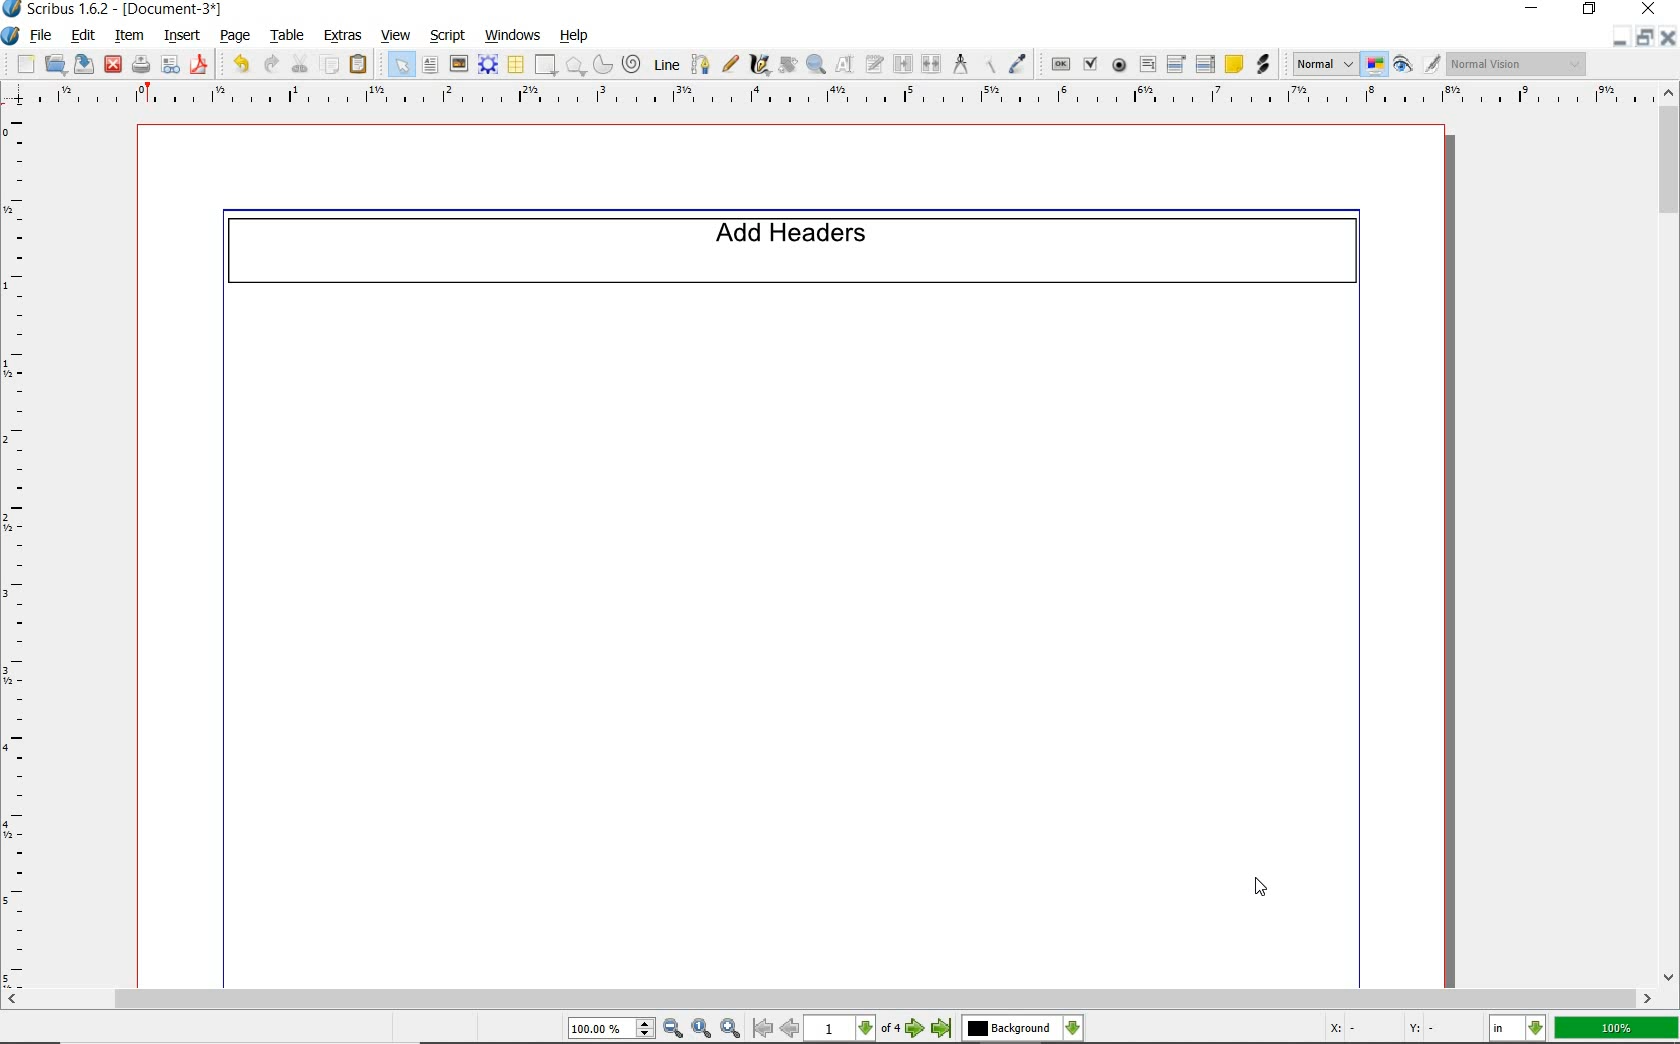 The height and width of the screenshot is (1044, 1680). What do you see at coordinates (632, 63) in the screenshot?
I see `spiral` at bounding box center [632, 63].